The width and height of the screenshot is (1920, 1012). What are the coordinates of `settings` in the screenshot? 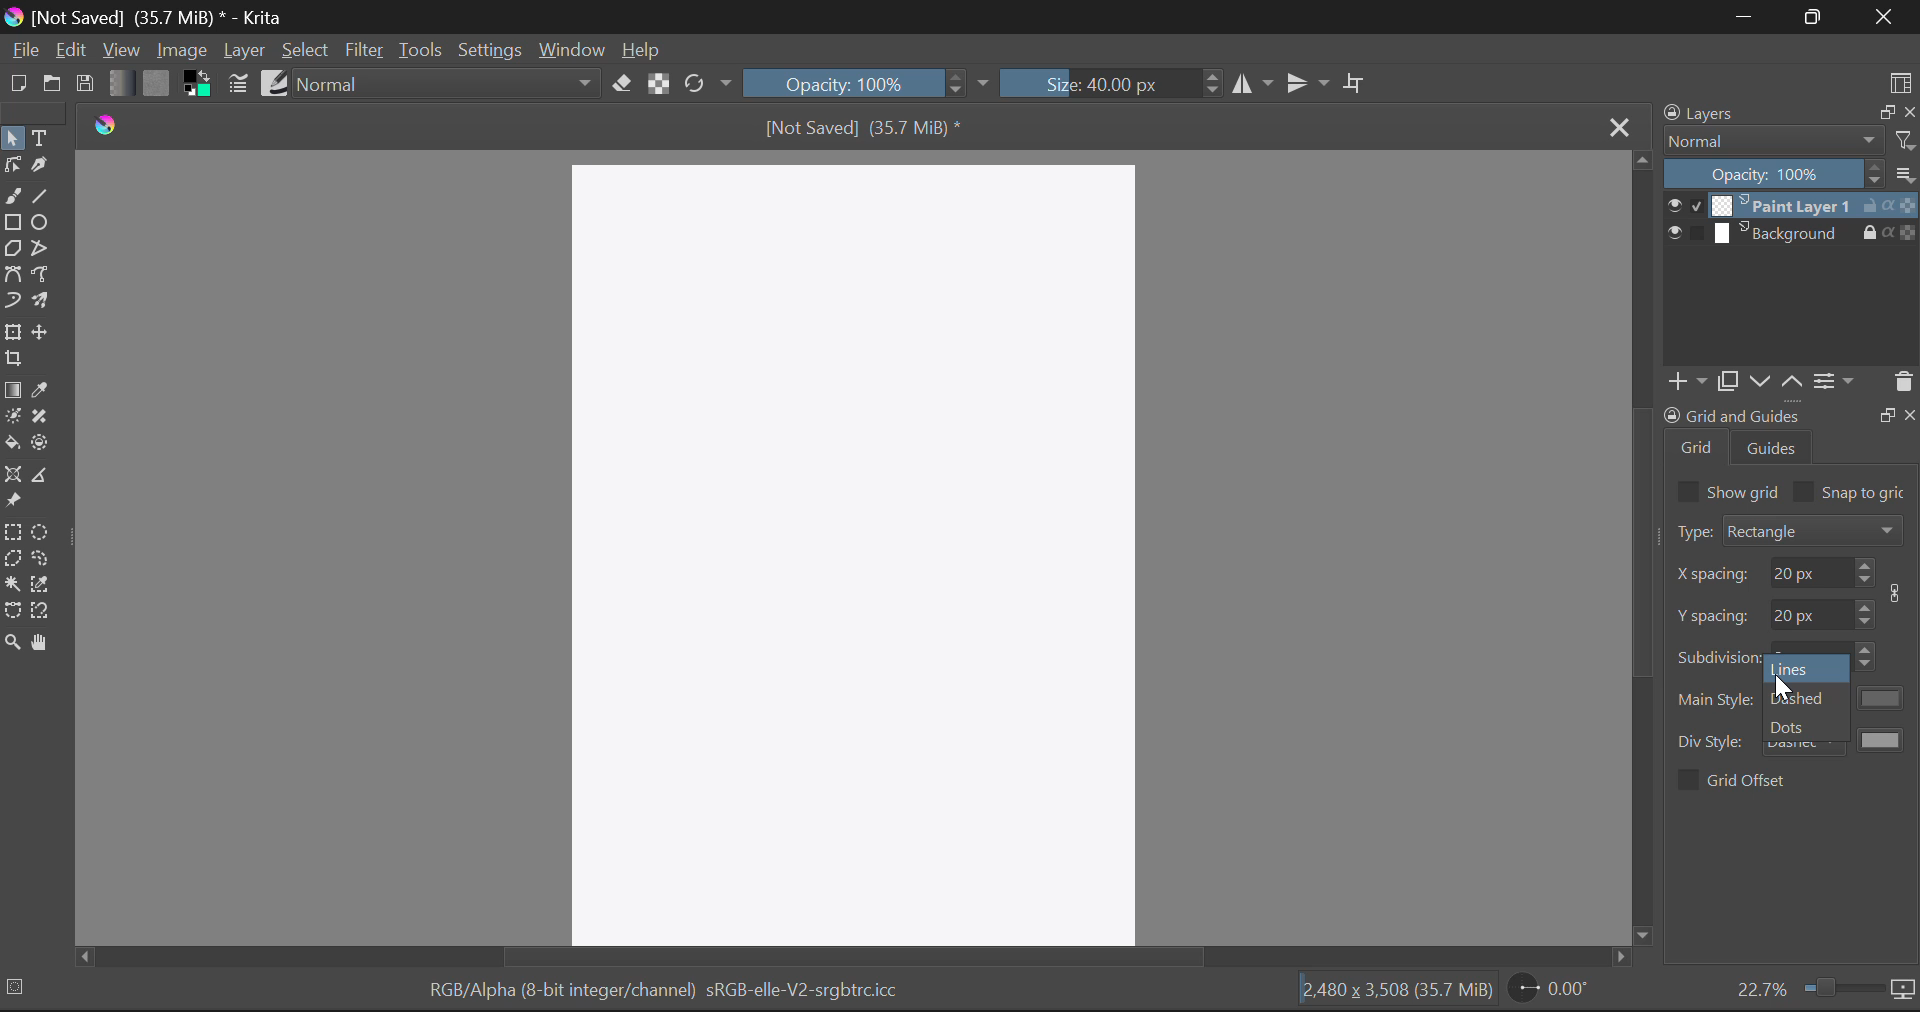 It's located at (1834, 380).